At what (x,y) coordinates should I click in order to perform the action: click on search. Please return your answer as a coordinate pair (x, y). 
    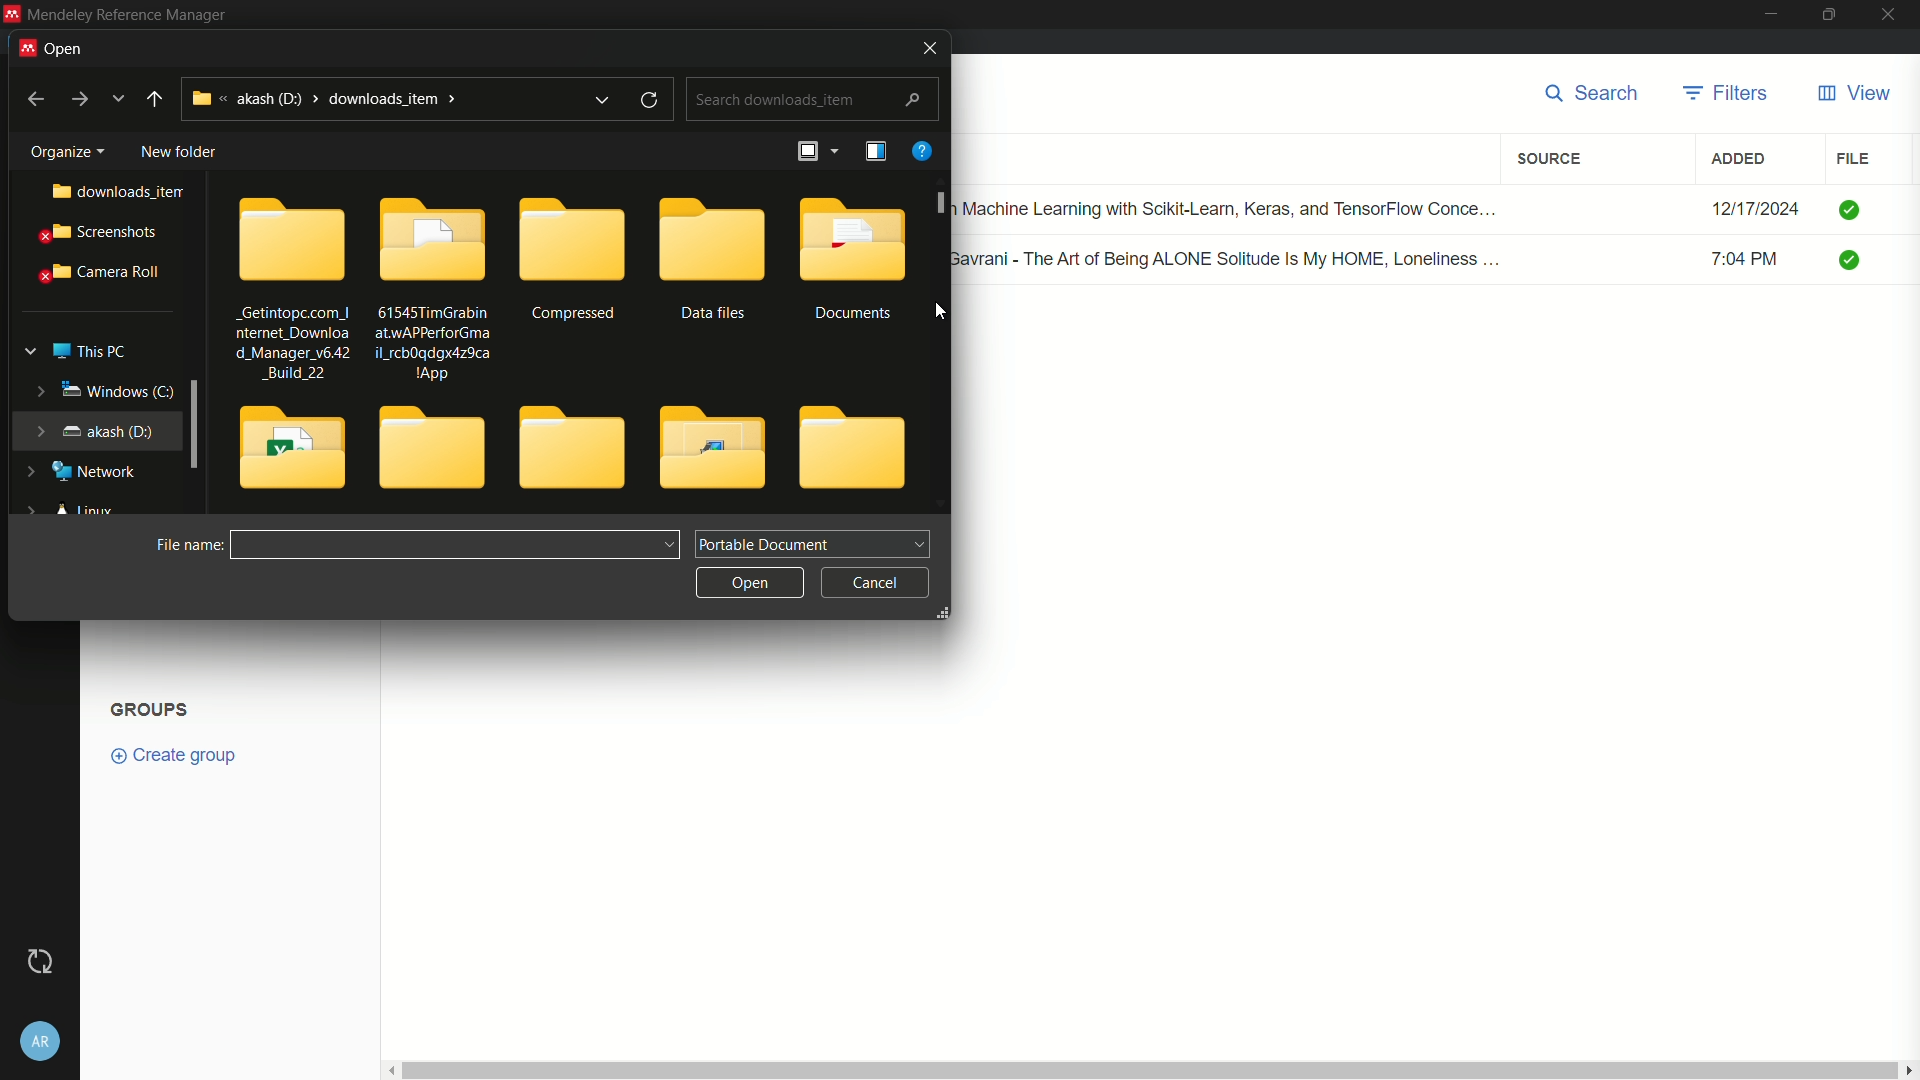
    Looking at the image, I should click on (1598, 95).